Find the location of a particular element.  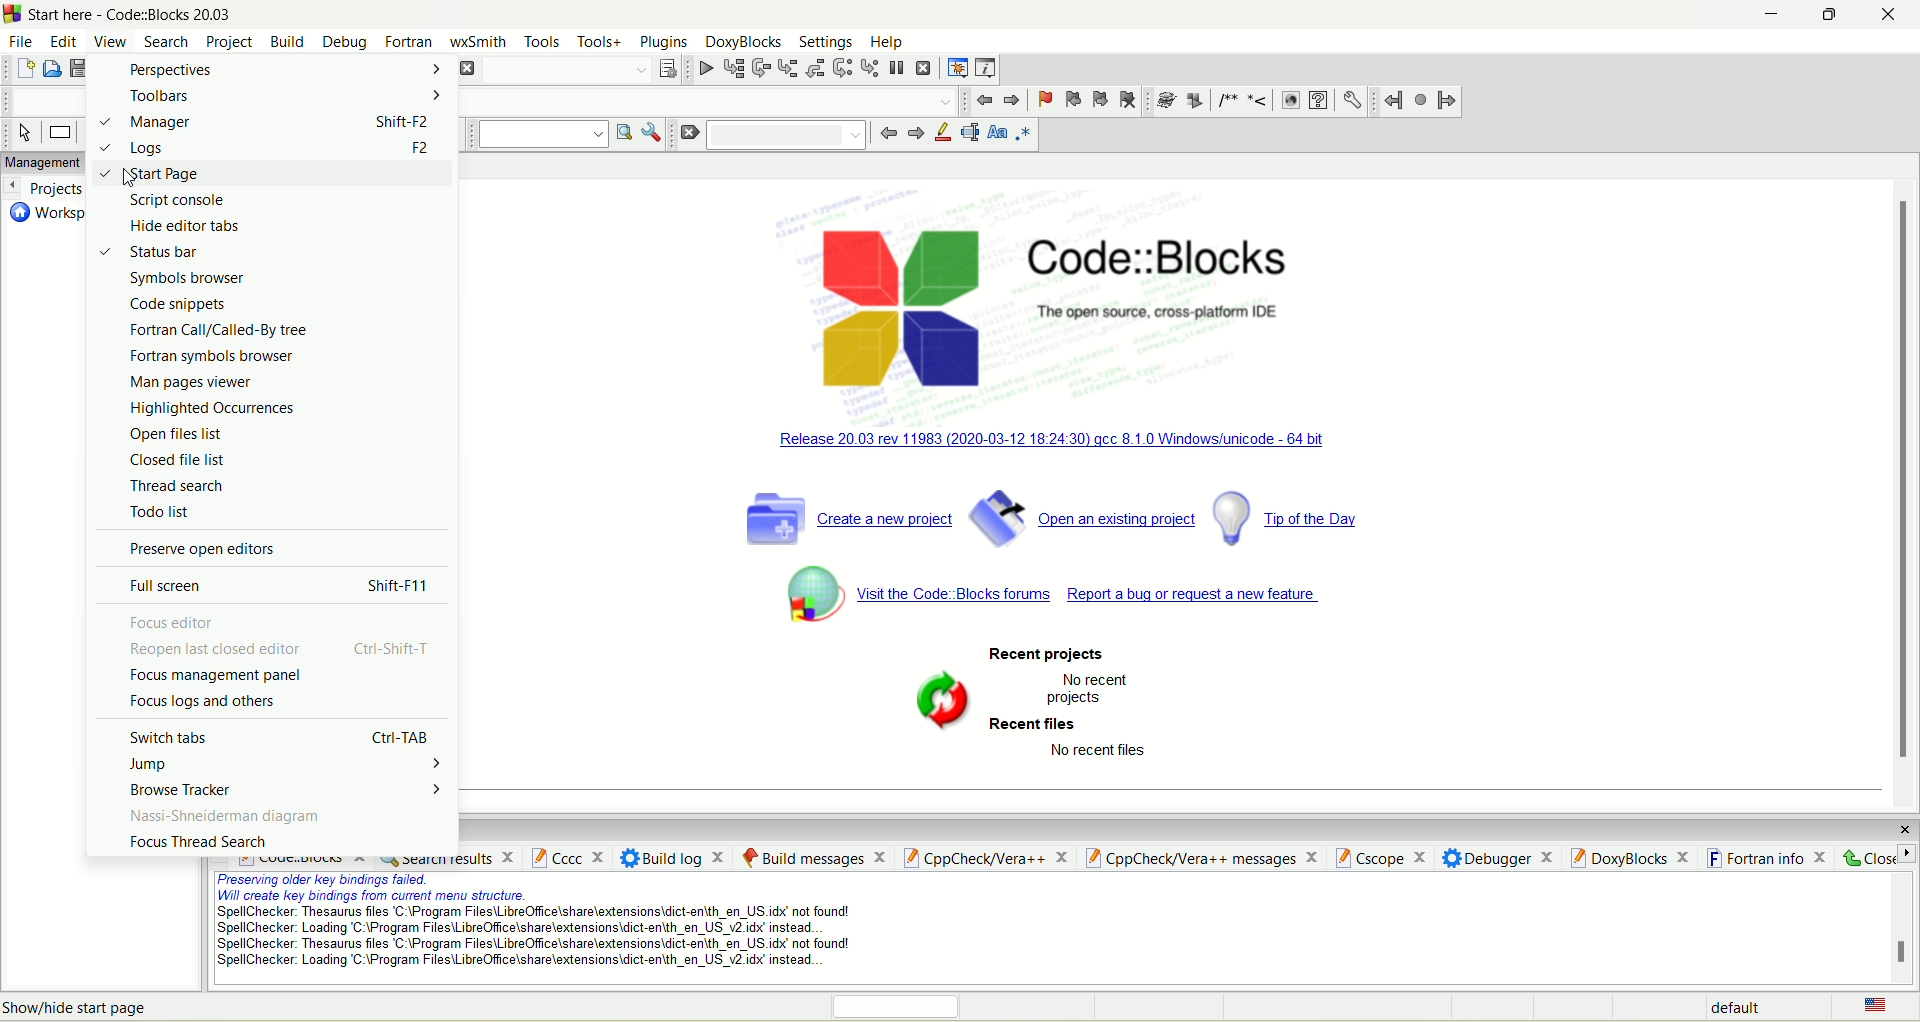

Insert comment block is located at coordinates (1224, 100).